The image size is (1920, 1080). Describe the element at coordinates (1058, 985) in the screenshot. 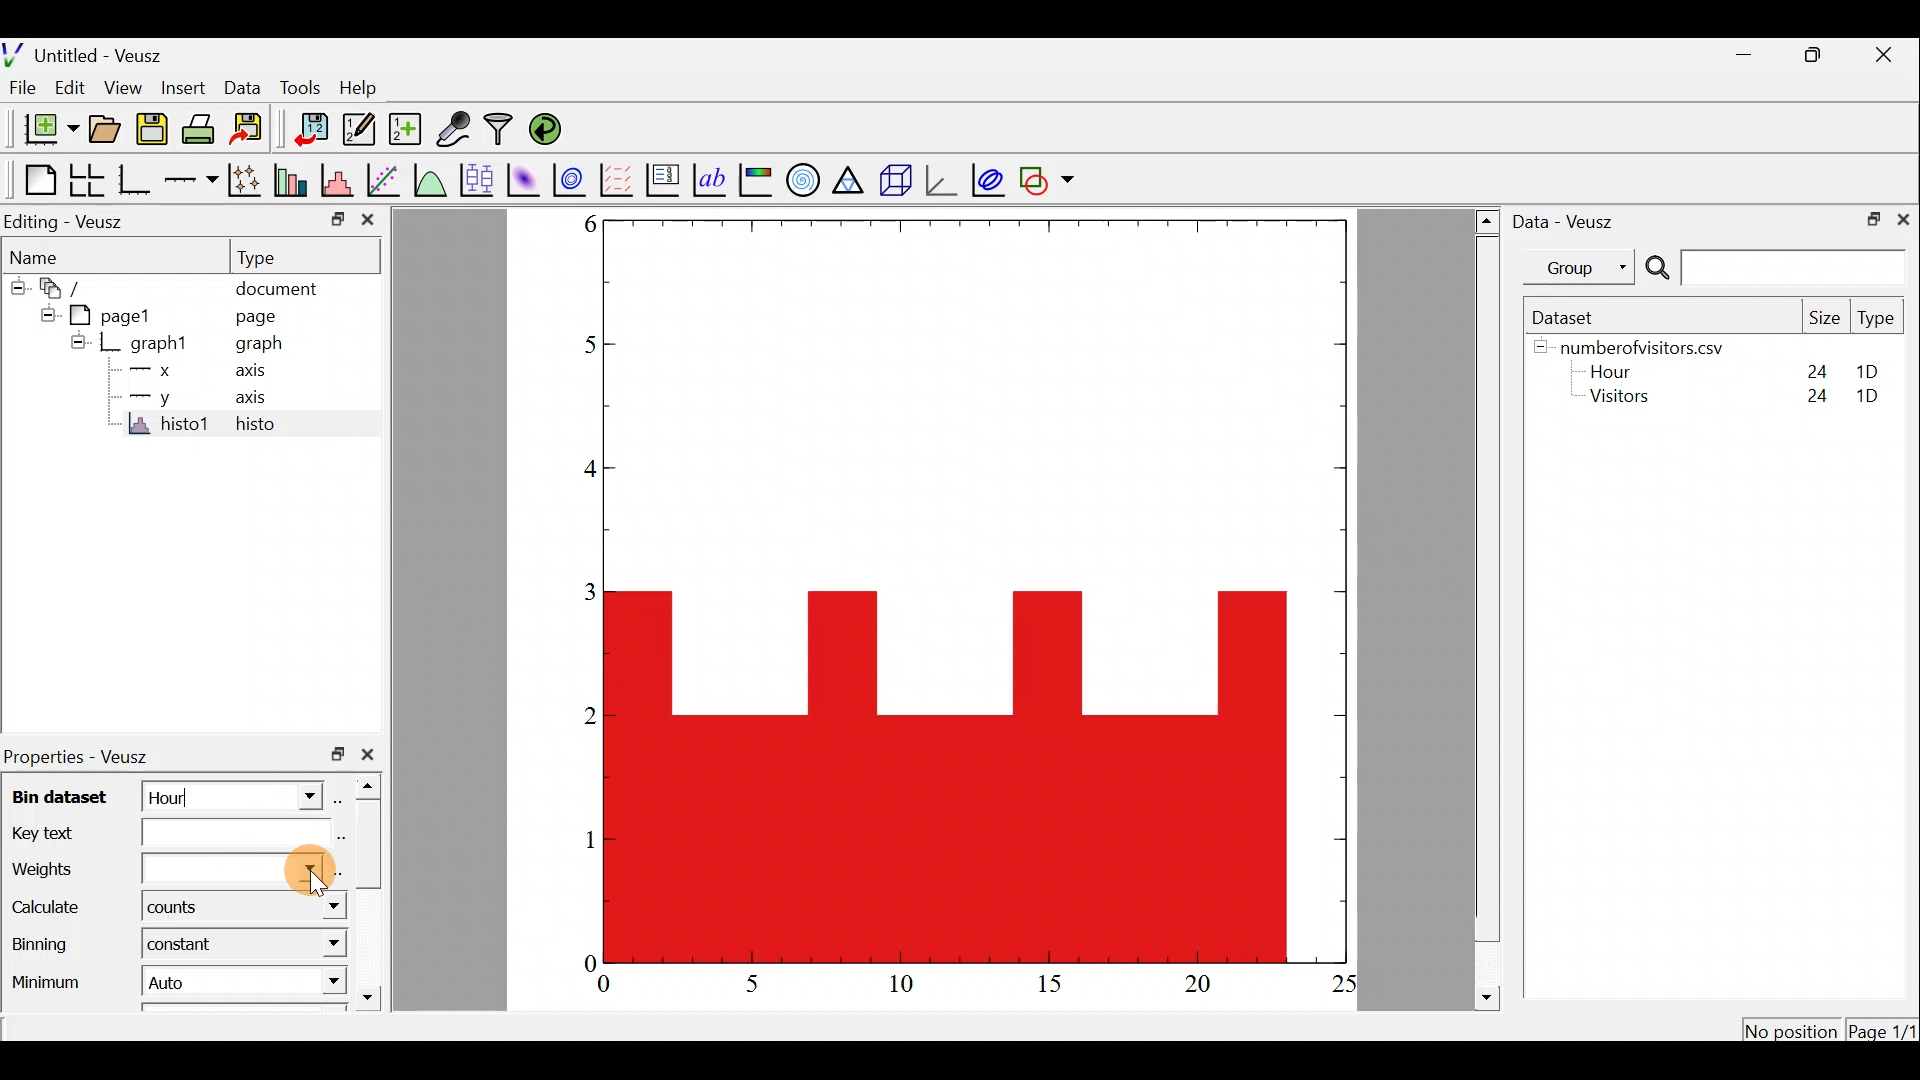

I see `15` at that location.